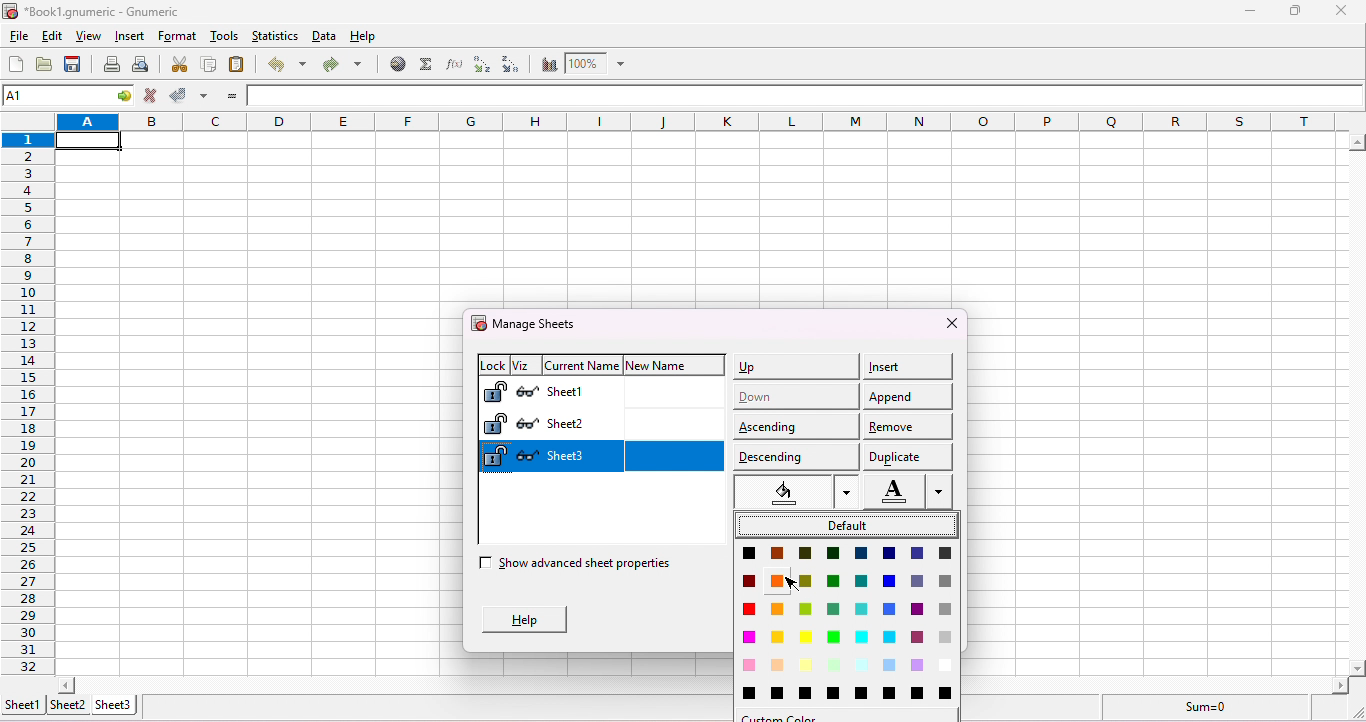 This screenshot has height=722, width=1366. I want to click on formula bar, so click(805, 95).